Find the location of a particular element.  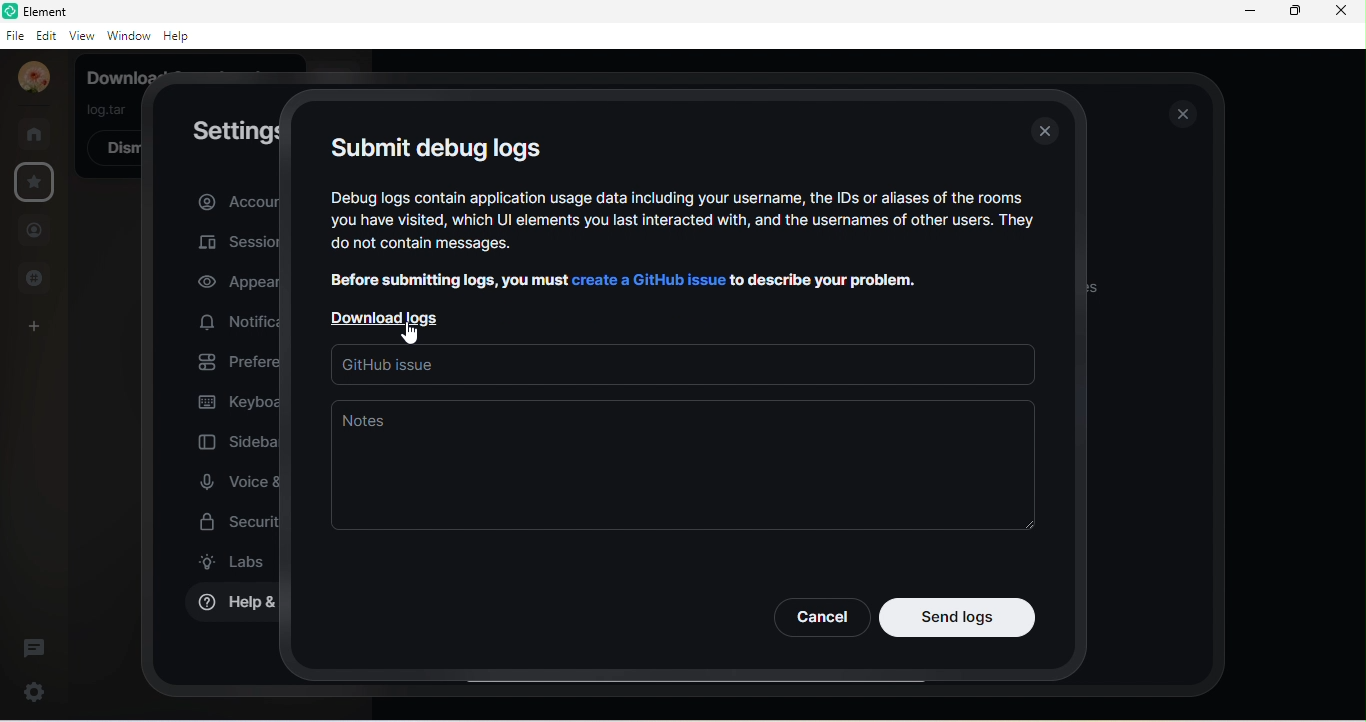

quick setting is located at coordinates (35, 688).